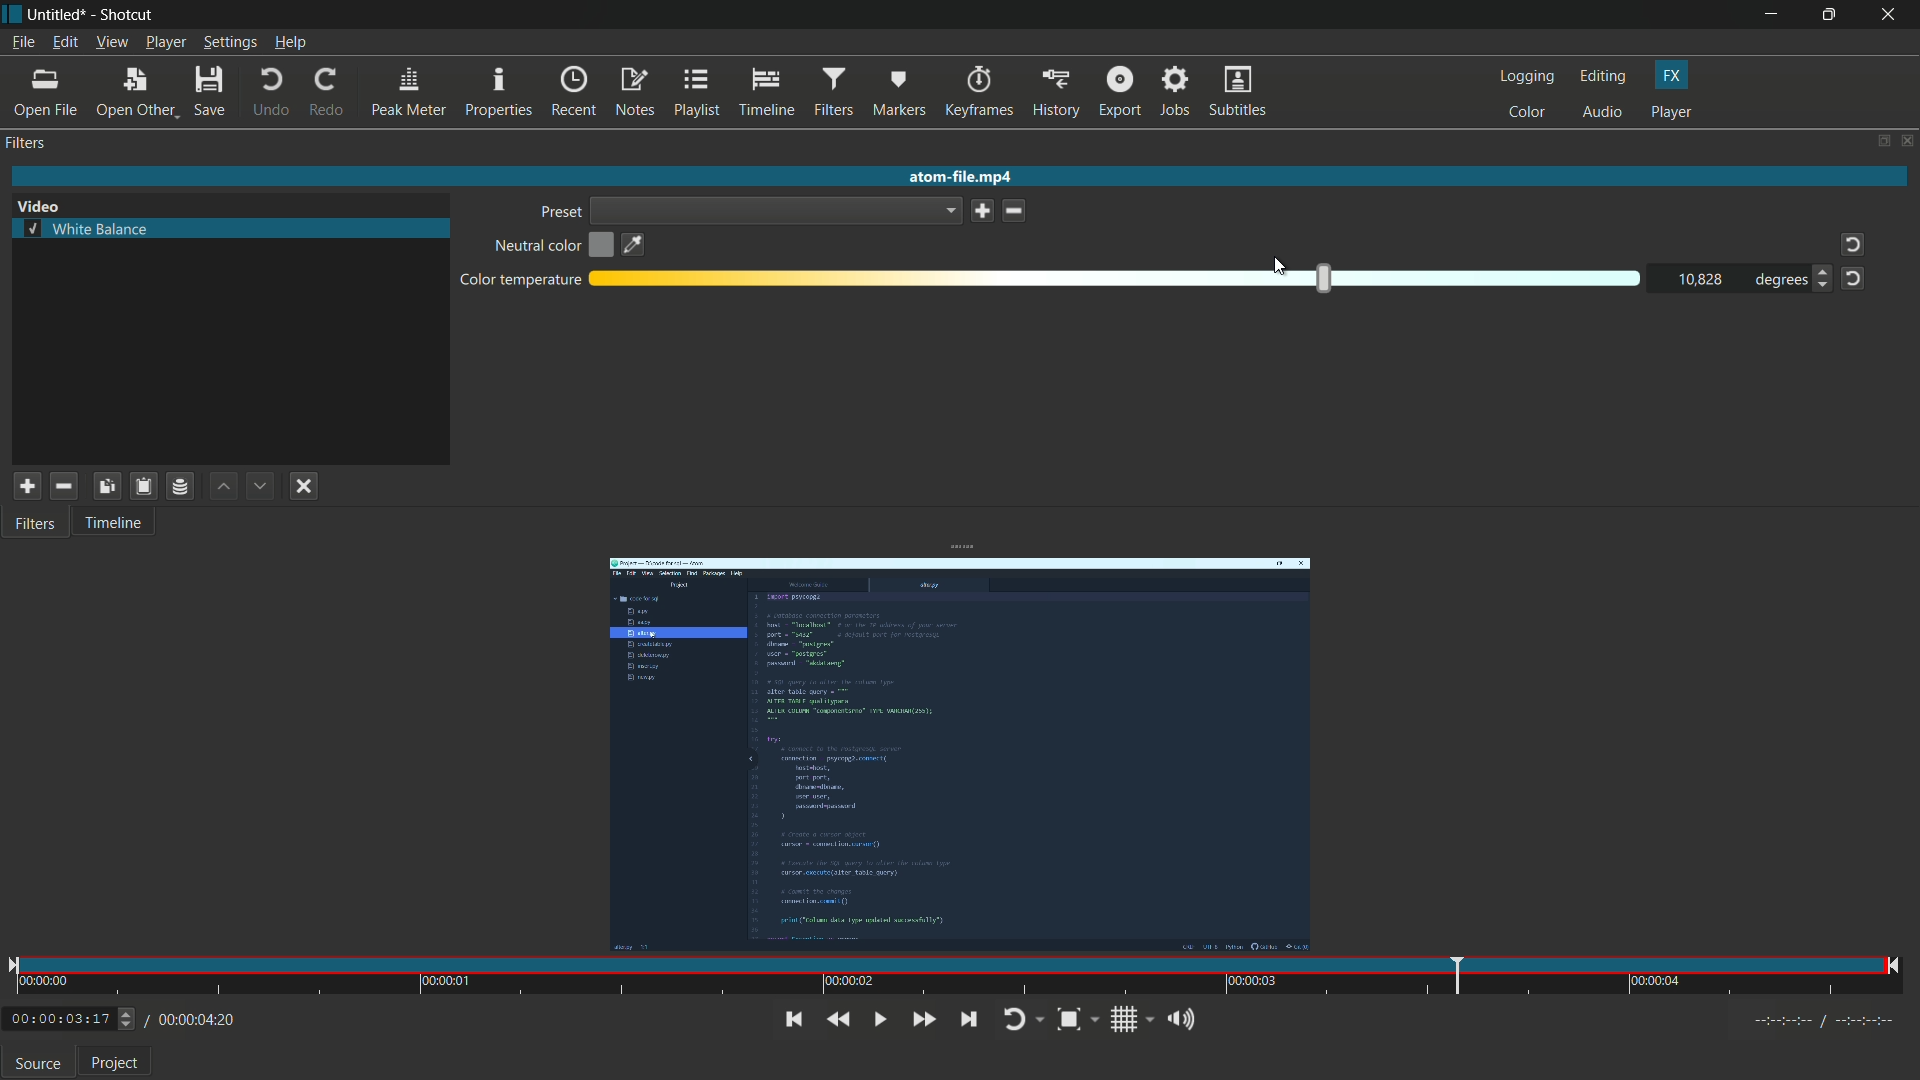 This screenshot has height=1080, width=1920. Describe the element at coordinates (777, 210) in the screenshot. I see `dropdown` at that location.